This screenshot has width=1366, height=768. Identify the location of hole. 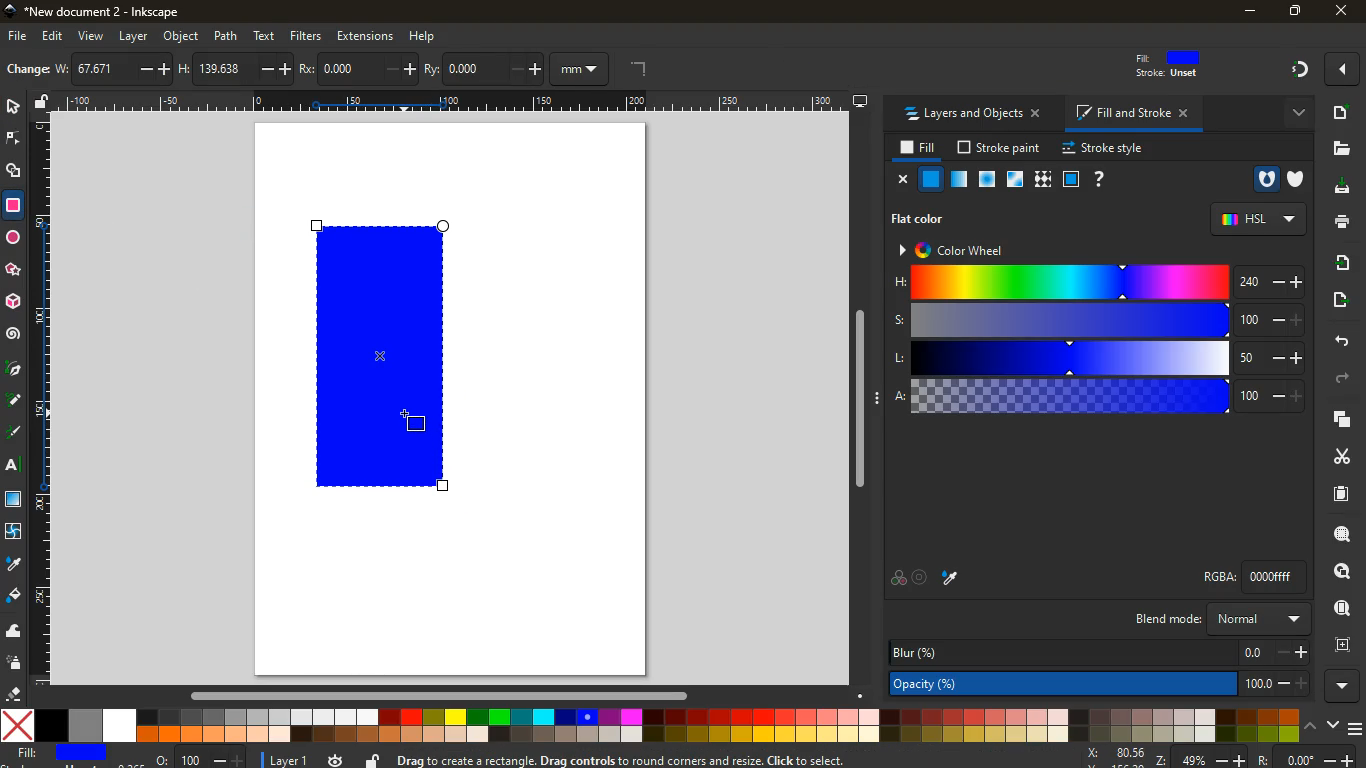
(1265, 178).